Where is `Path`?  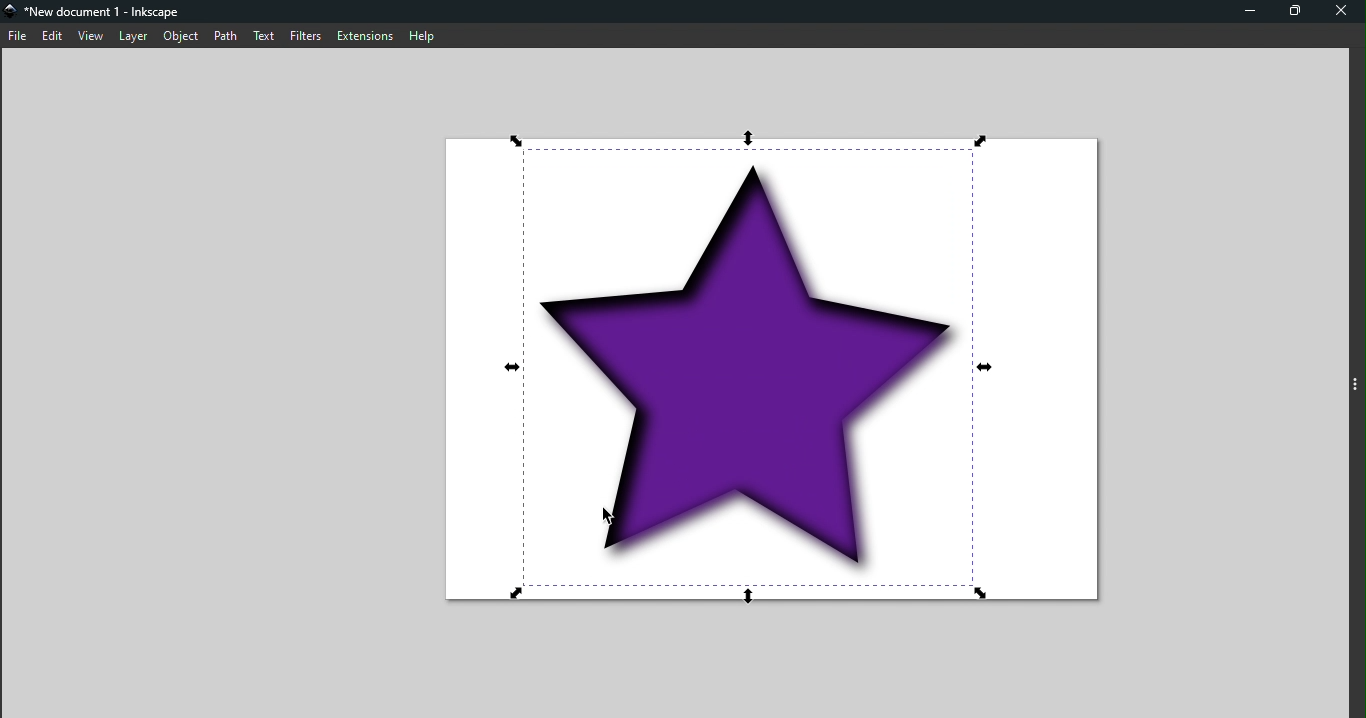
Path is located at coordinates (227, 34).